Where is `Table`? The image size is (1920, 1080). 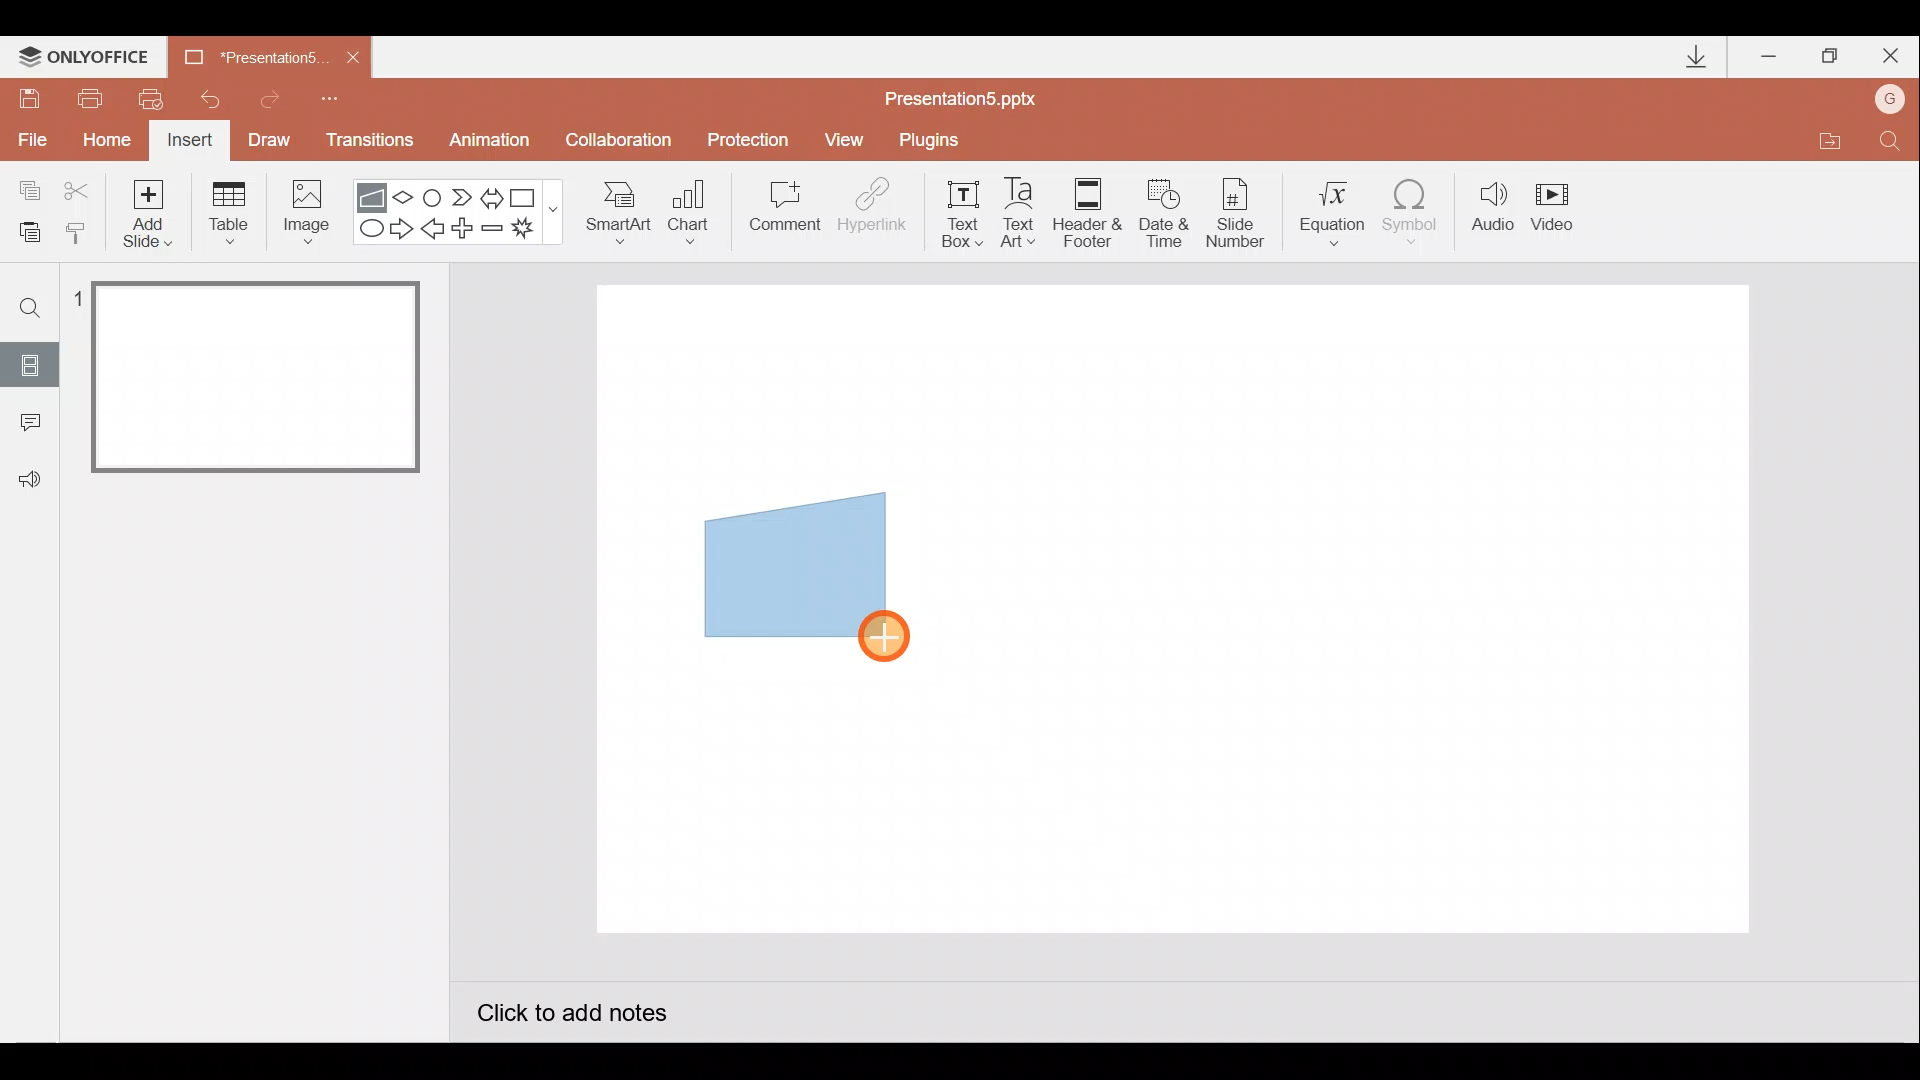
Table is located at coordinates (227, 211).